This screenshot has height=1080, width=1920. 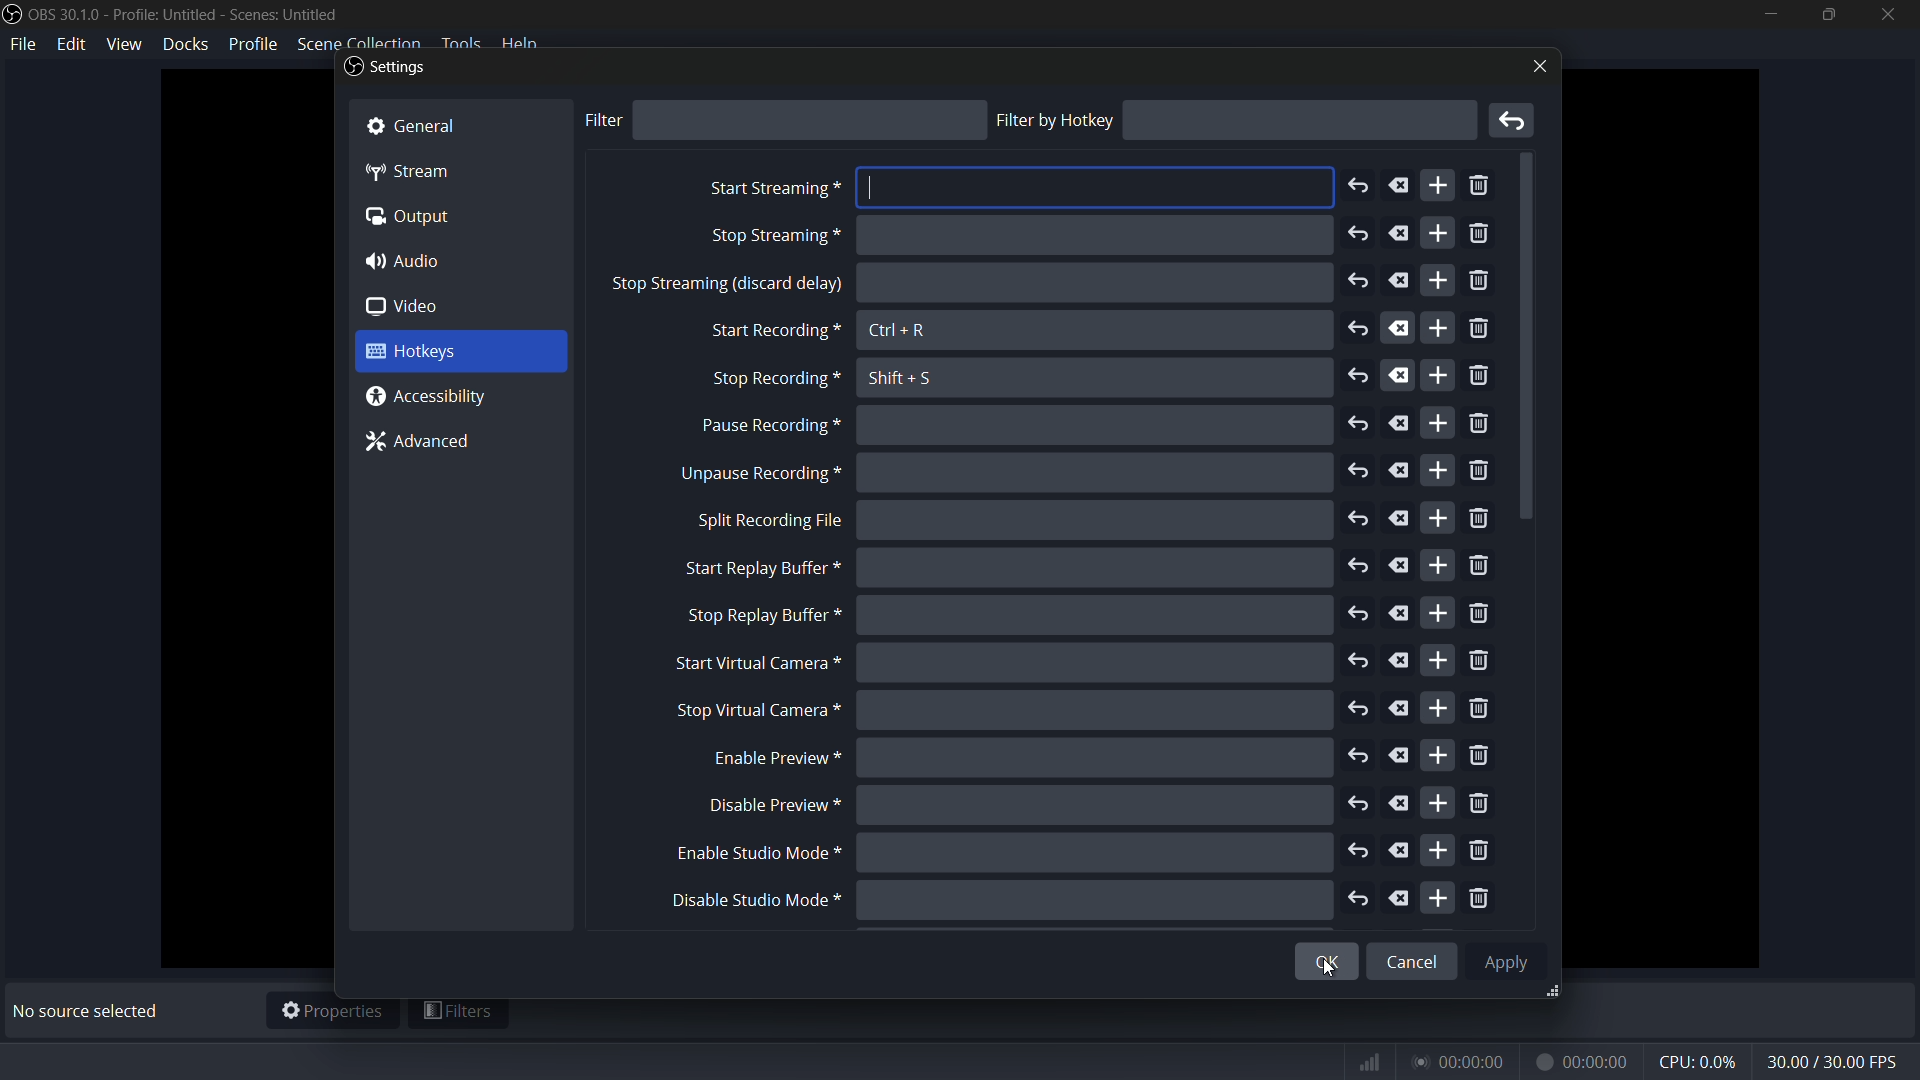 What do you see at coordinates (1085, 186) in the screenshot?
I see `input area` at bounding box center [1085, 186].